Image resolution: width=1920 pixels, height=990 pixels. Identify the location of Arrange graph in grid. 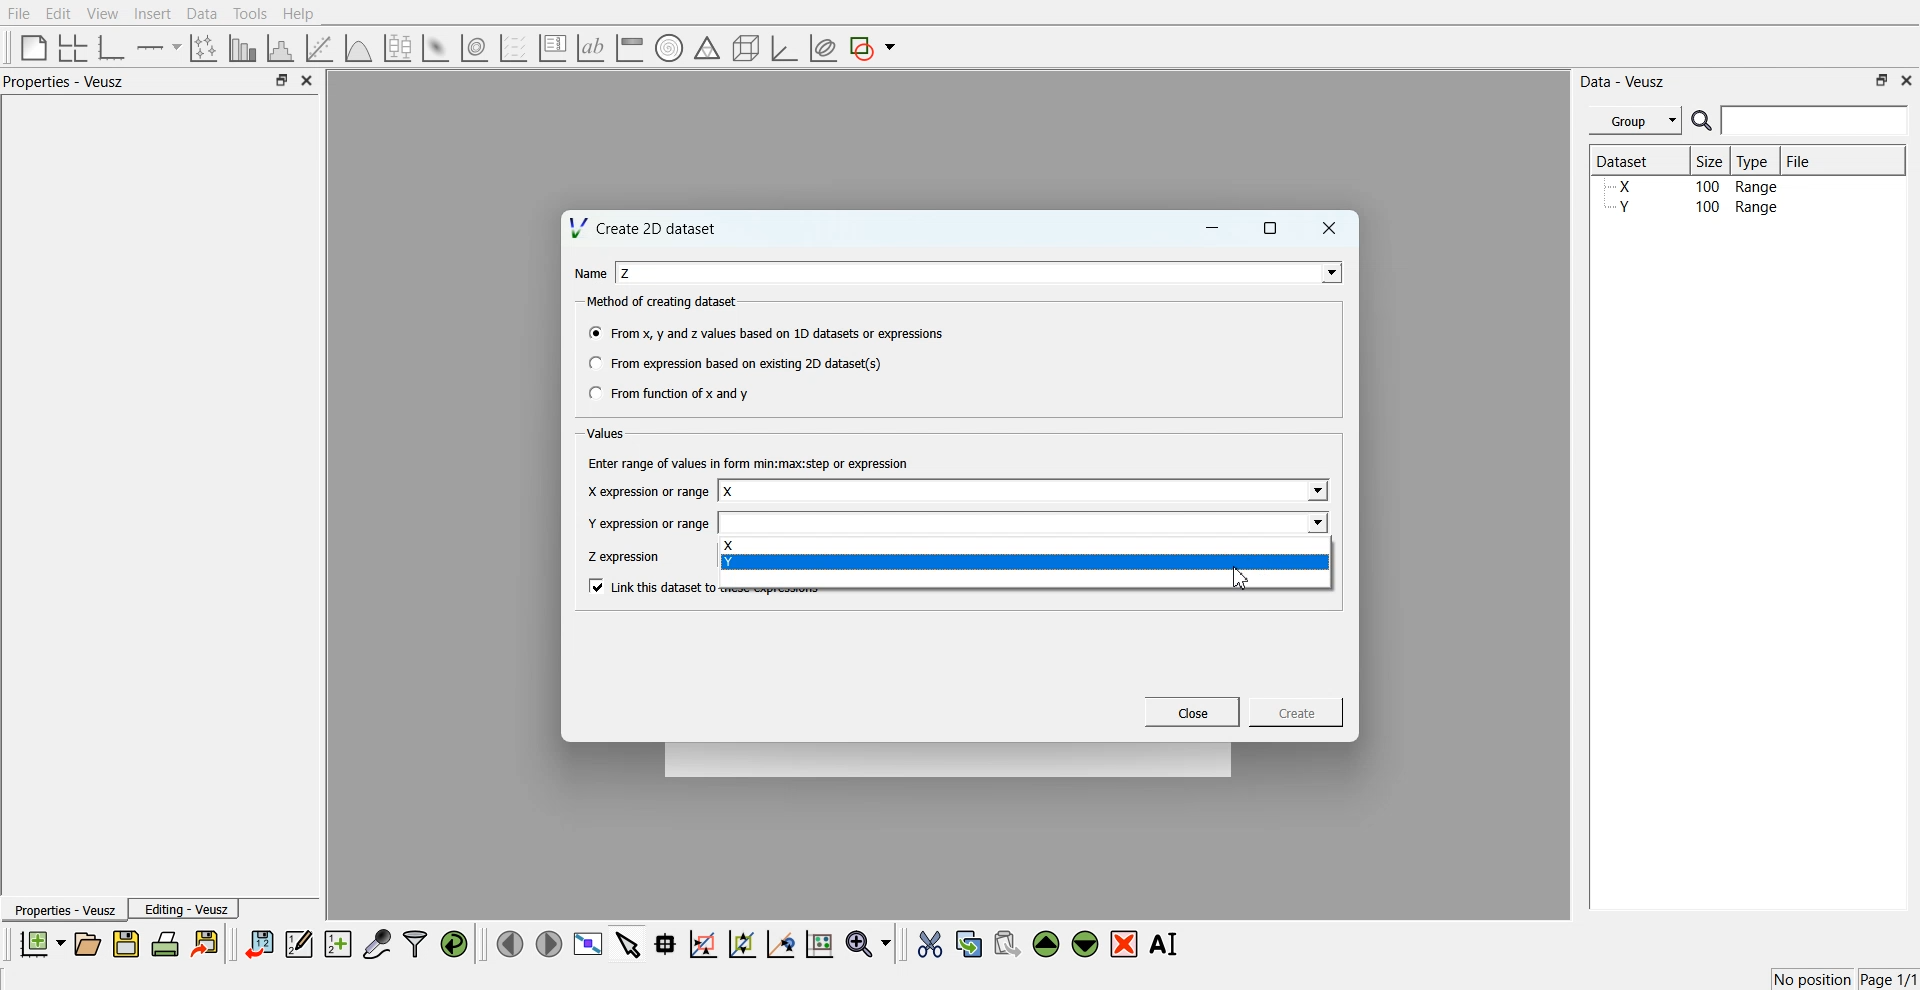
(73, 49).